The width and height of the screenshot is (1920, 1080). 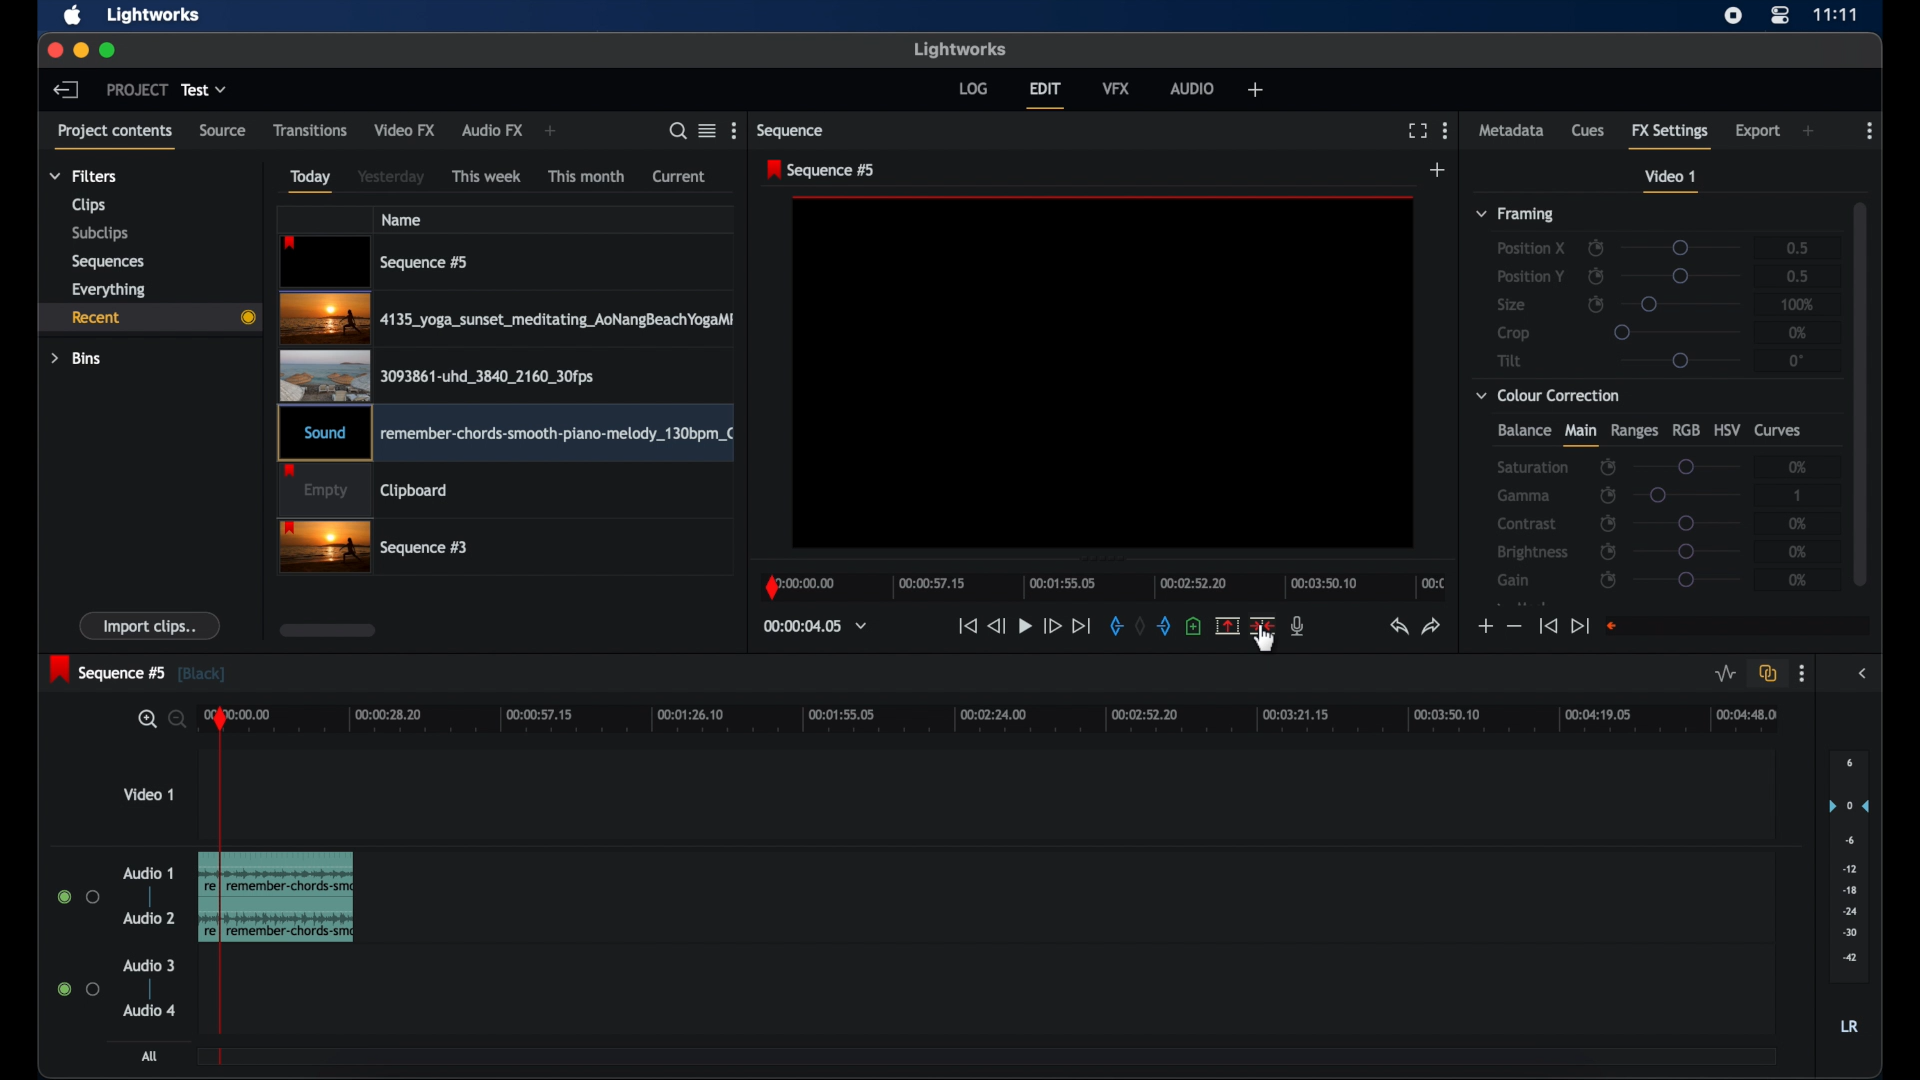 What do you see at coordinates (1596, 276) in the screenshot?
I see `enable/disable keyframe` at bounding box center [1596, 276].